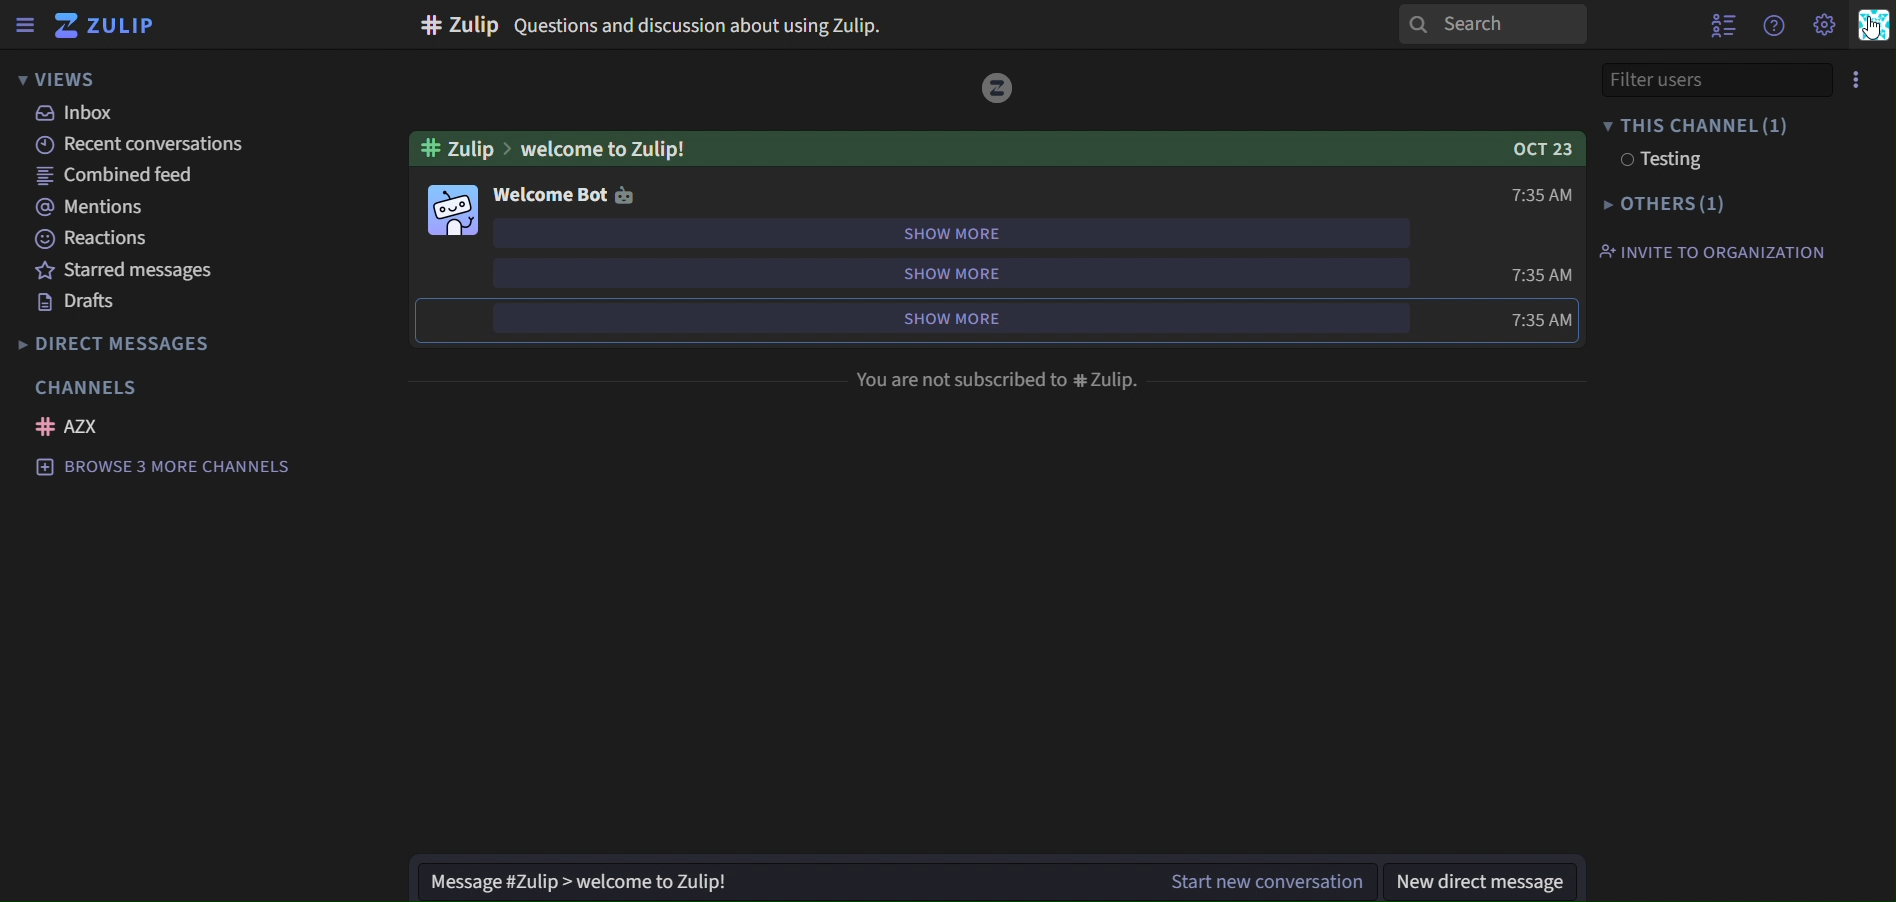 Image resolution: width=1896 pixels, height=902 pixels. I want to click on show more, so click(935, 316).